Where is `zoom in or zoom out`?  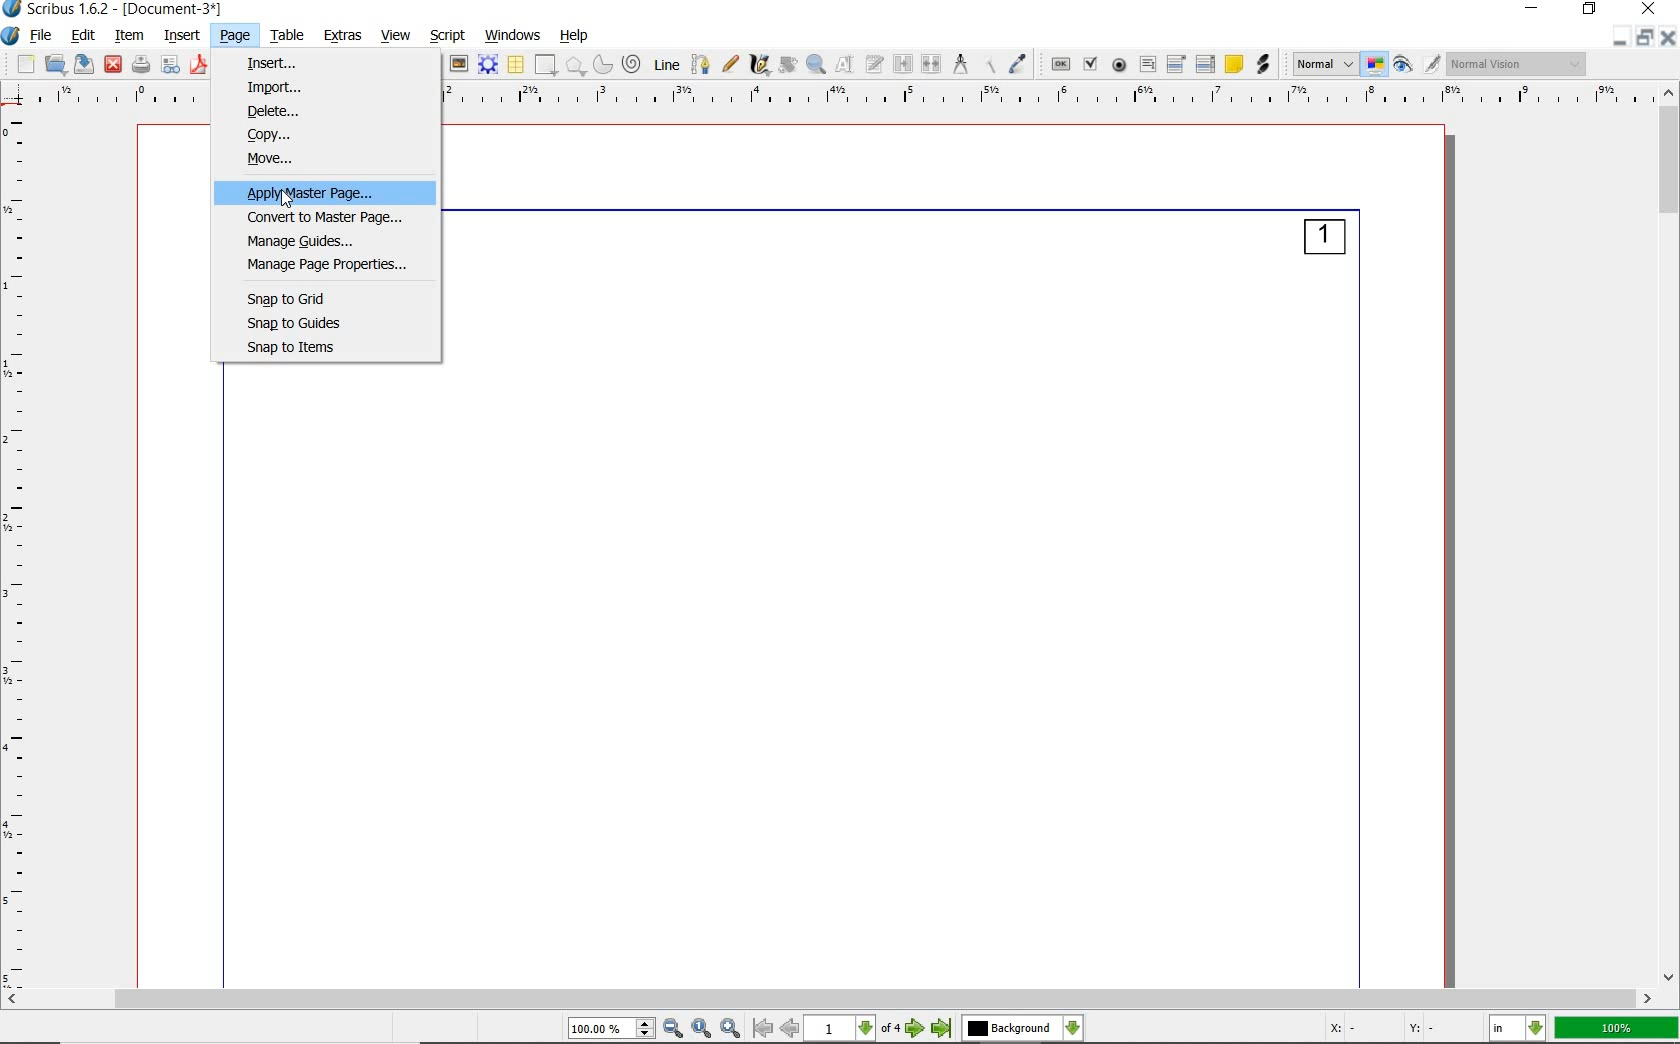
zoom in or zoom out is located at coordinates (815, 64).